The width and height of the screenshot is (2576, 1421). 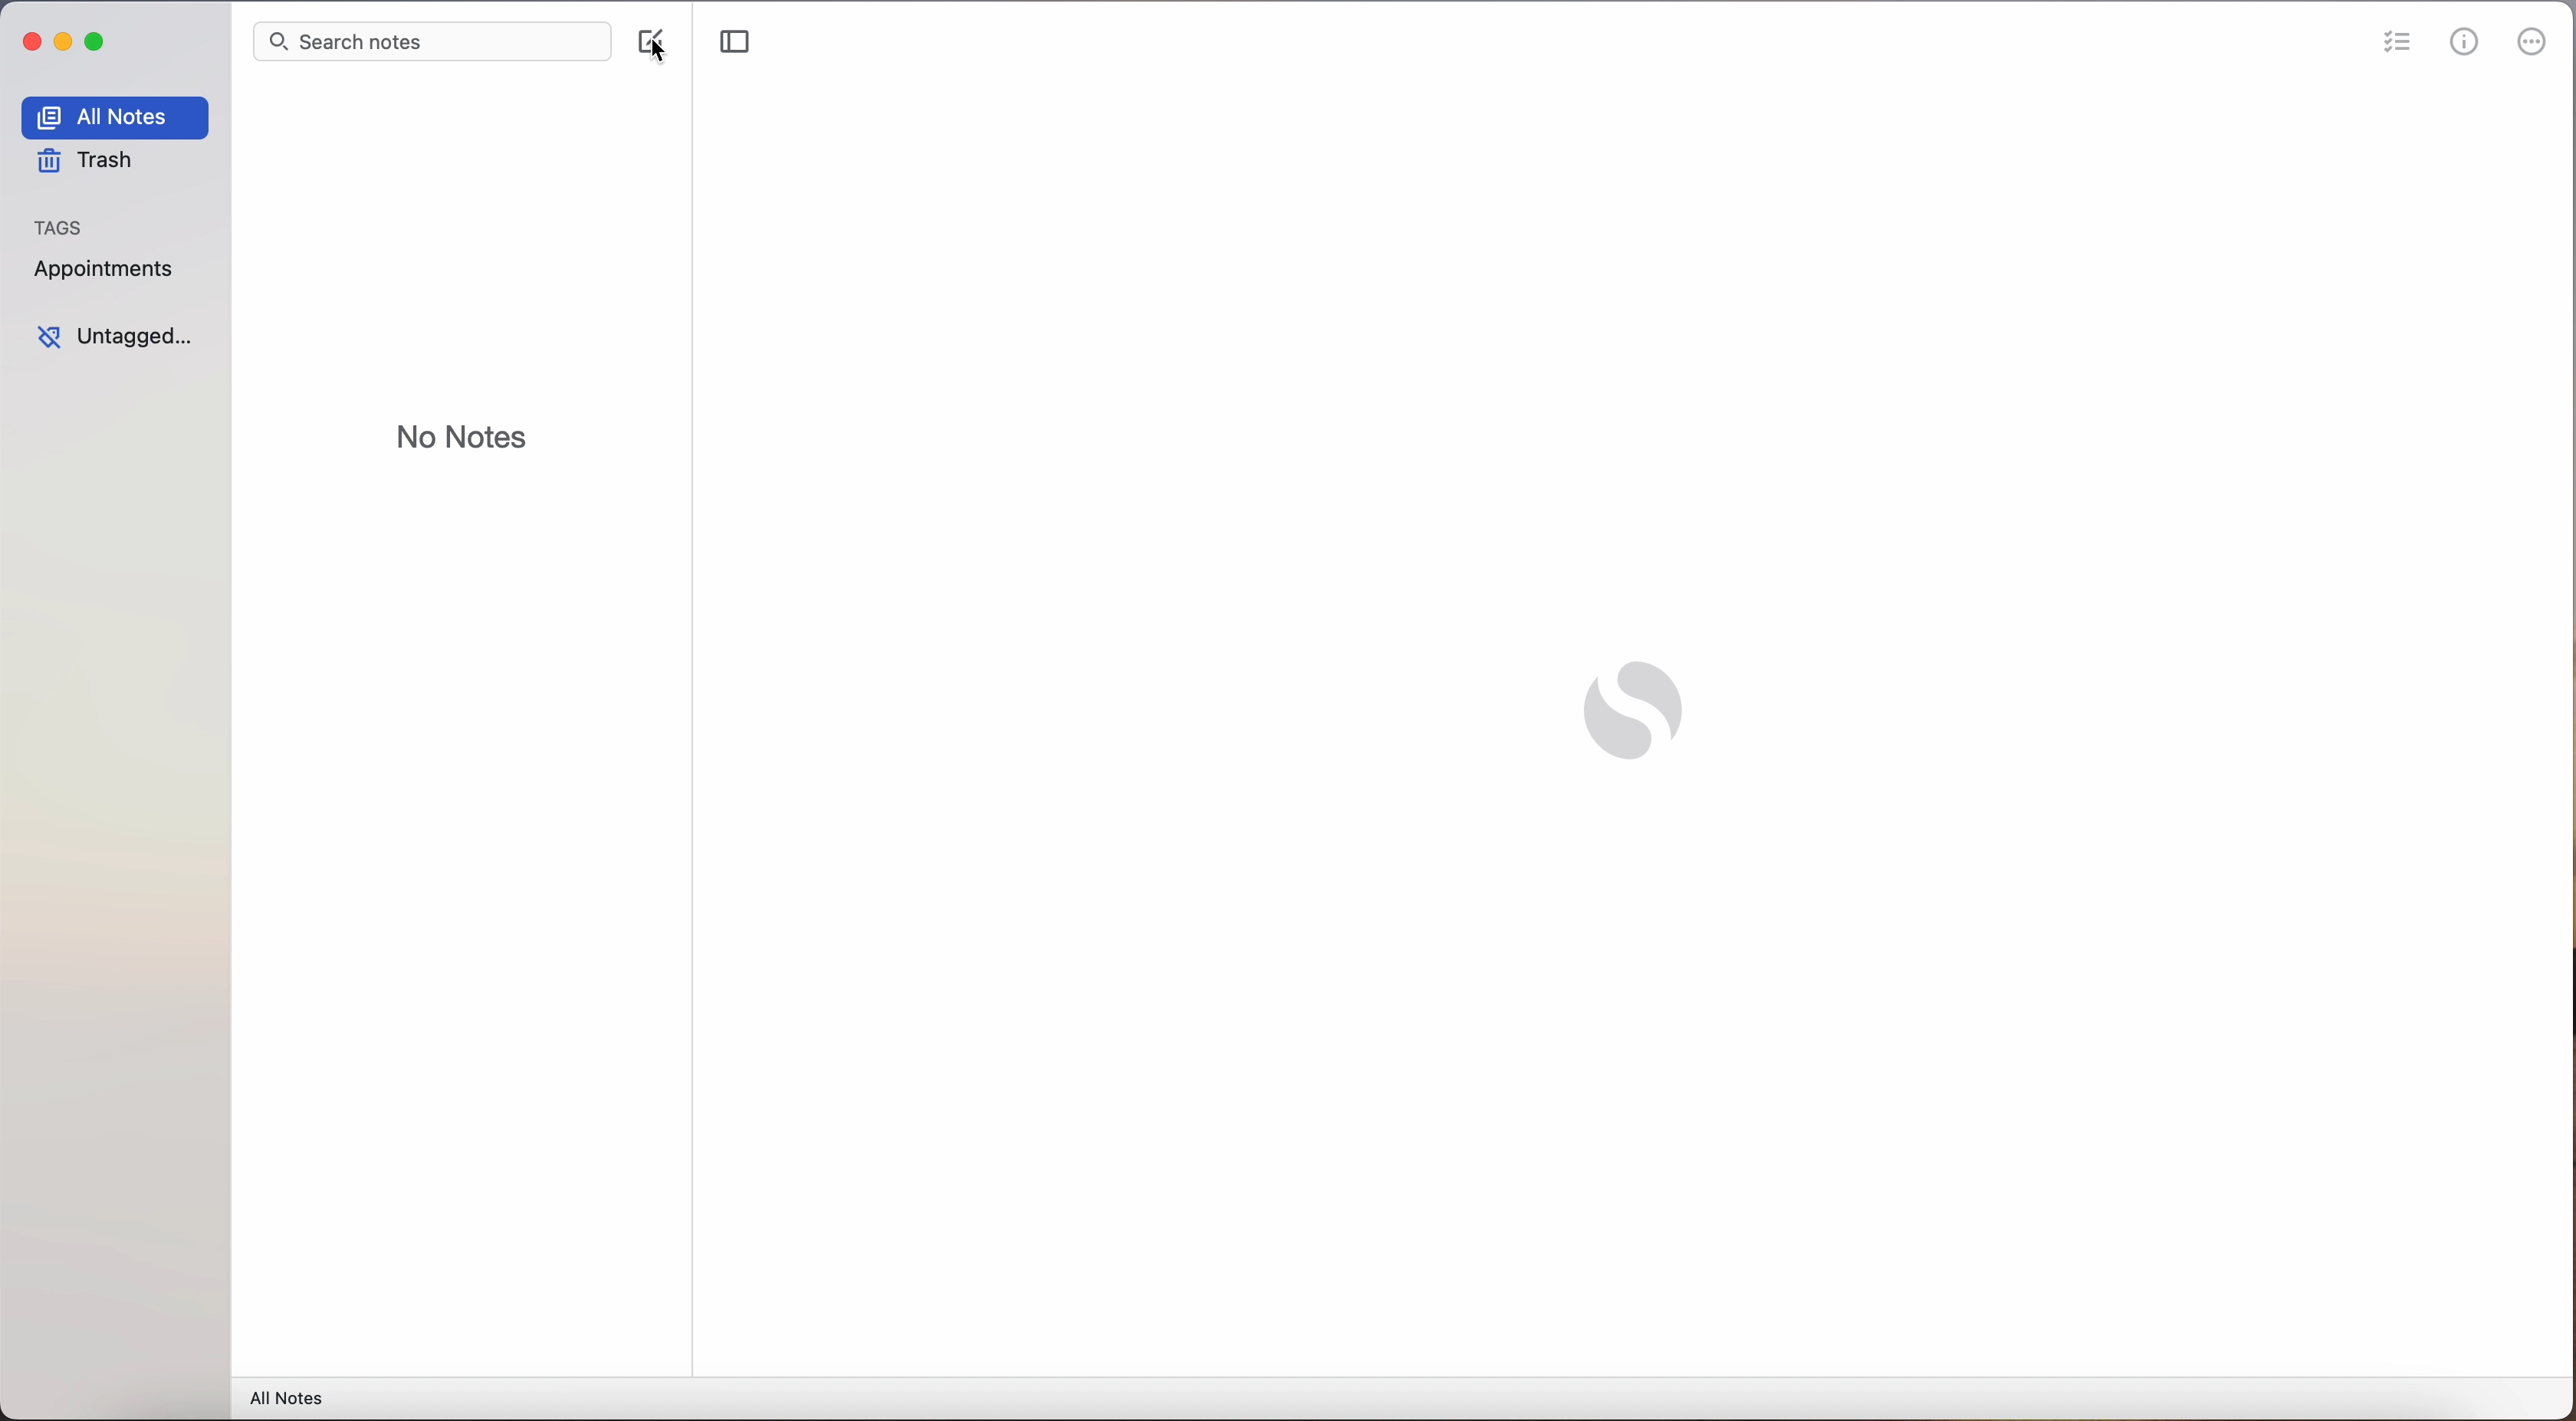 What do you see at coordinates (2536, 41) in the screenshot?
I see `more options` at bounding box center [2536, 41].